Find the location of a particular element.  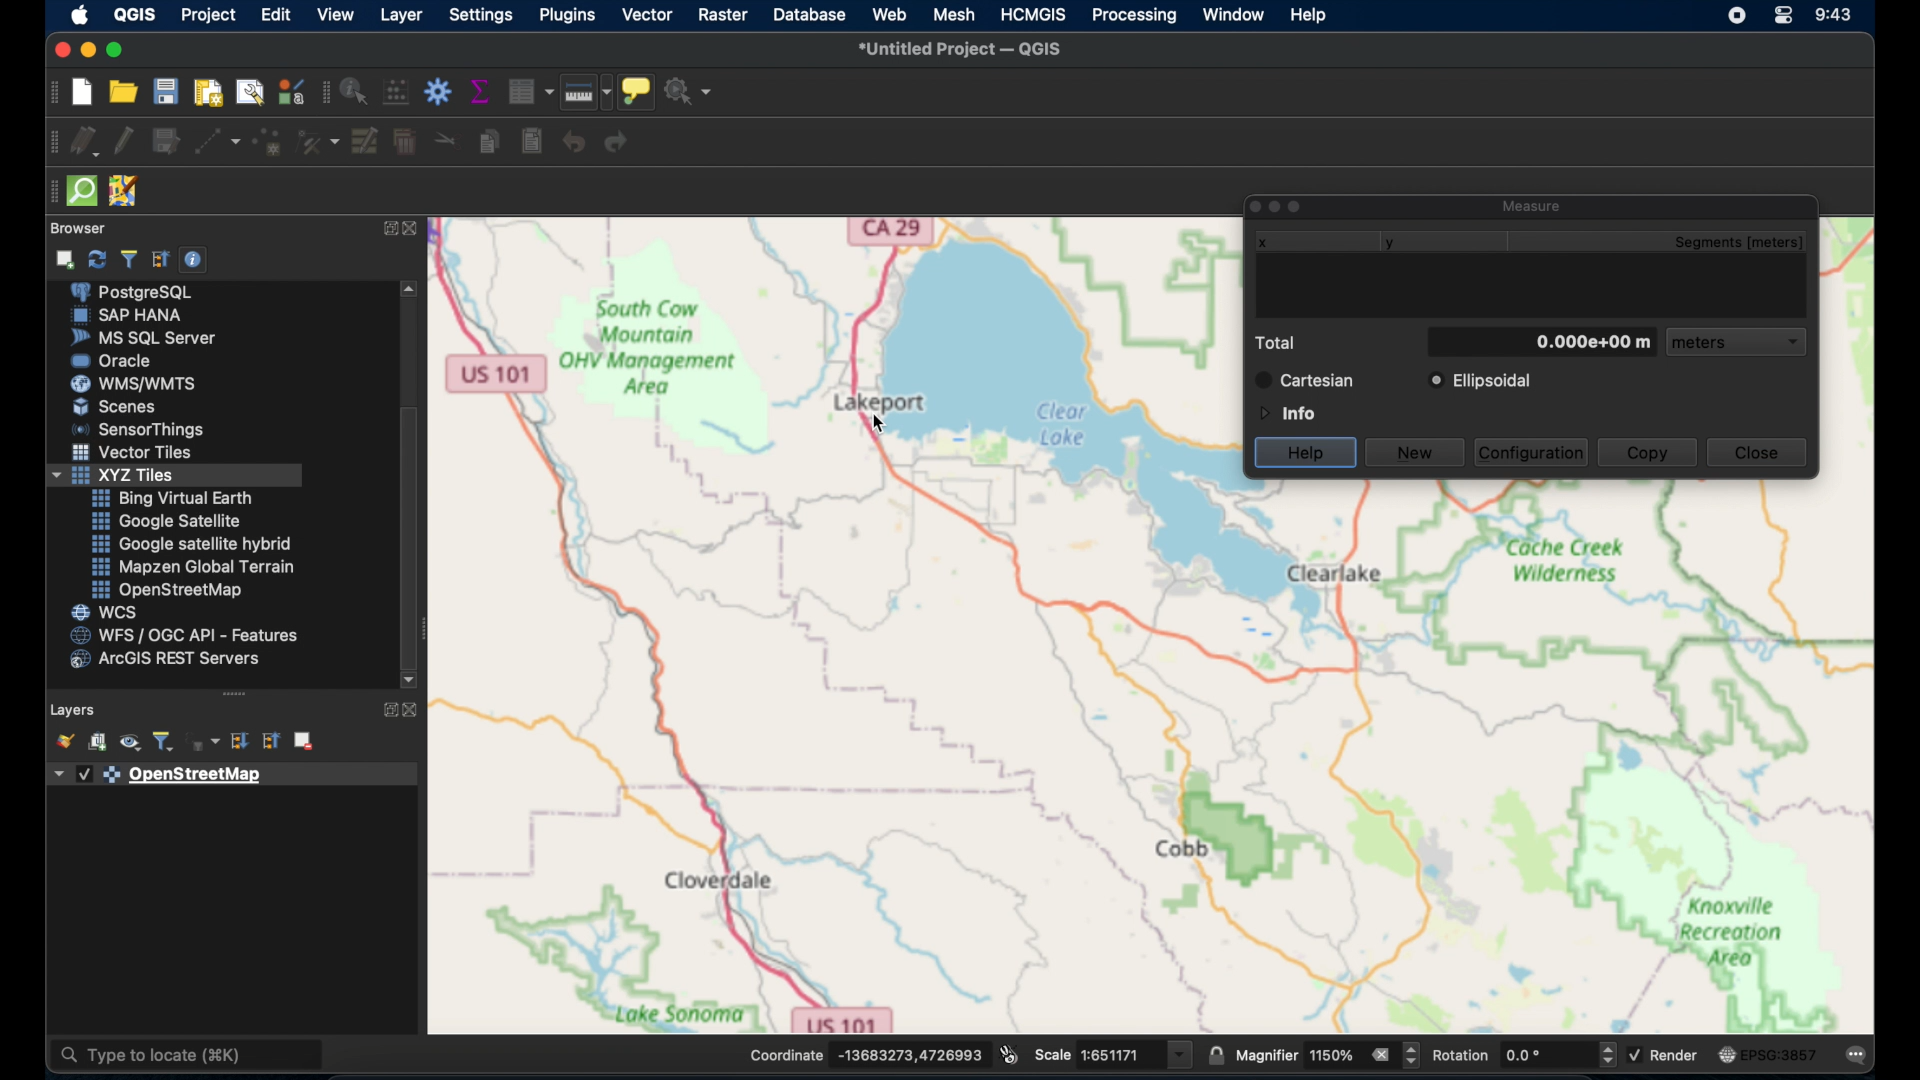

openstreetmap layer is located at coordinates (160, 776).